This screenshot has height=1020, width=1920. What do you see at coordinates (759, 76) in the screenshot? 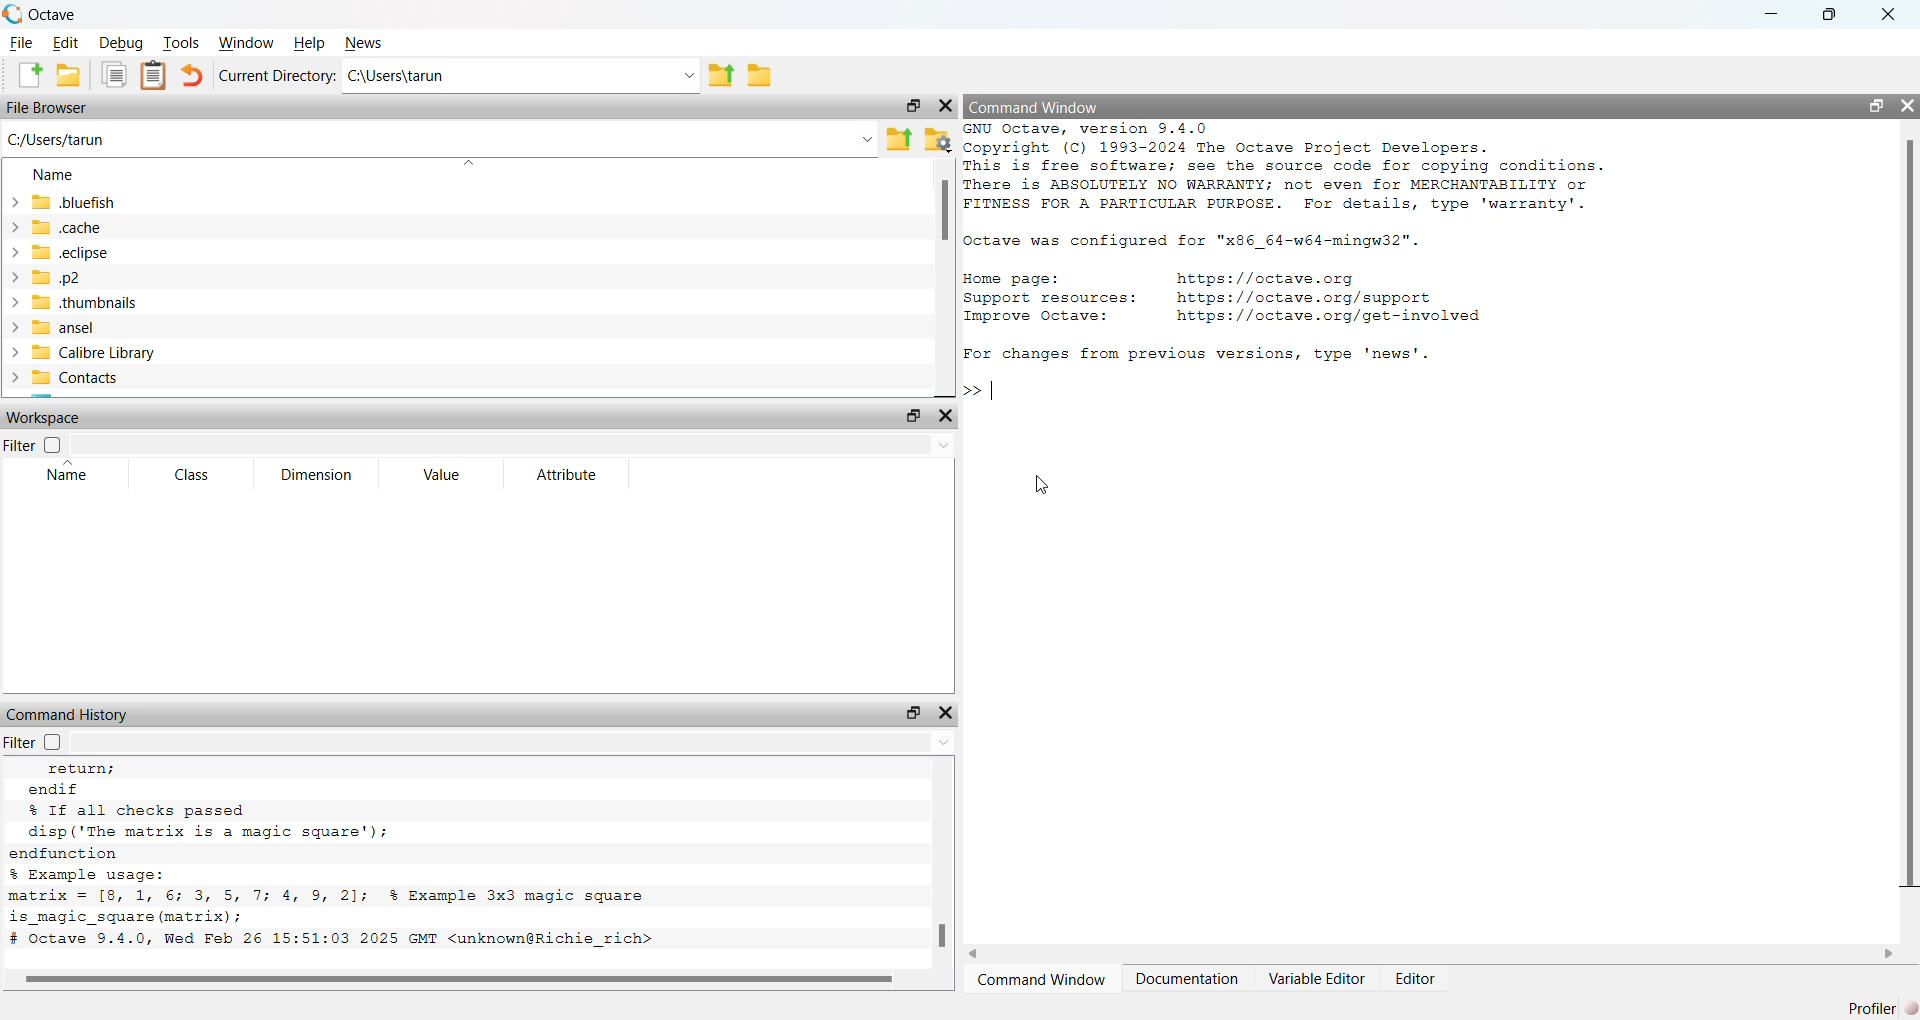
I see `Folder` at bounding box center [759, 76].